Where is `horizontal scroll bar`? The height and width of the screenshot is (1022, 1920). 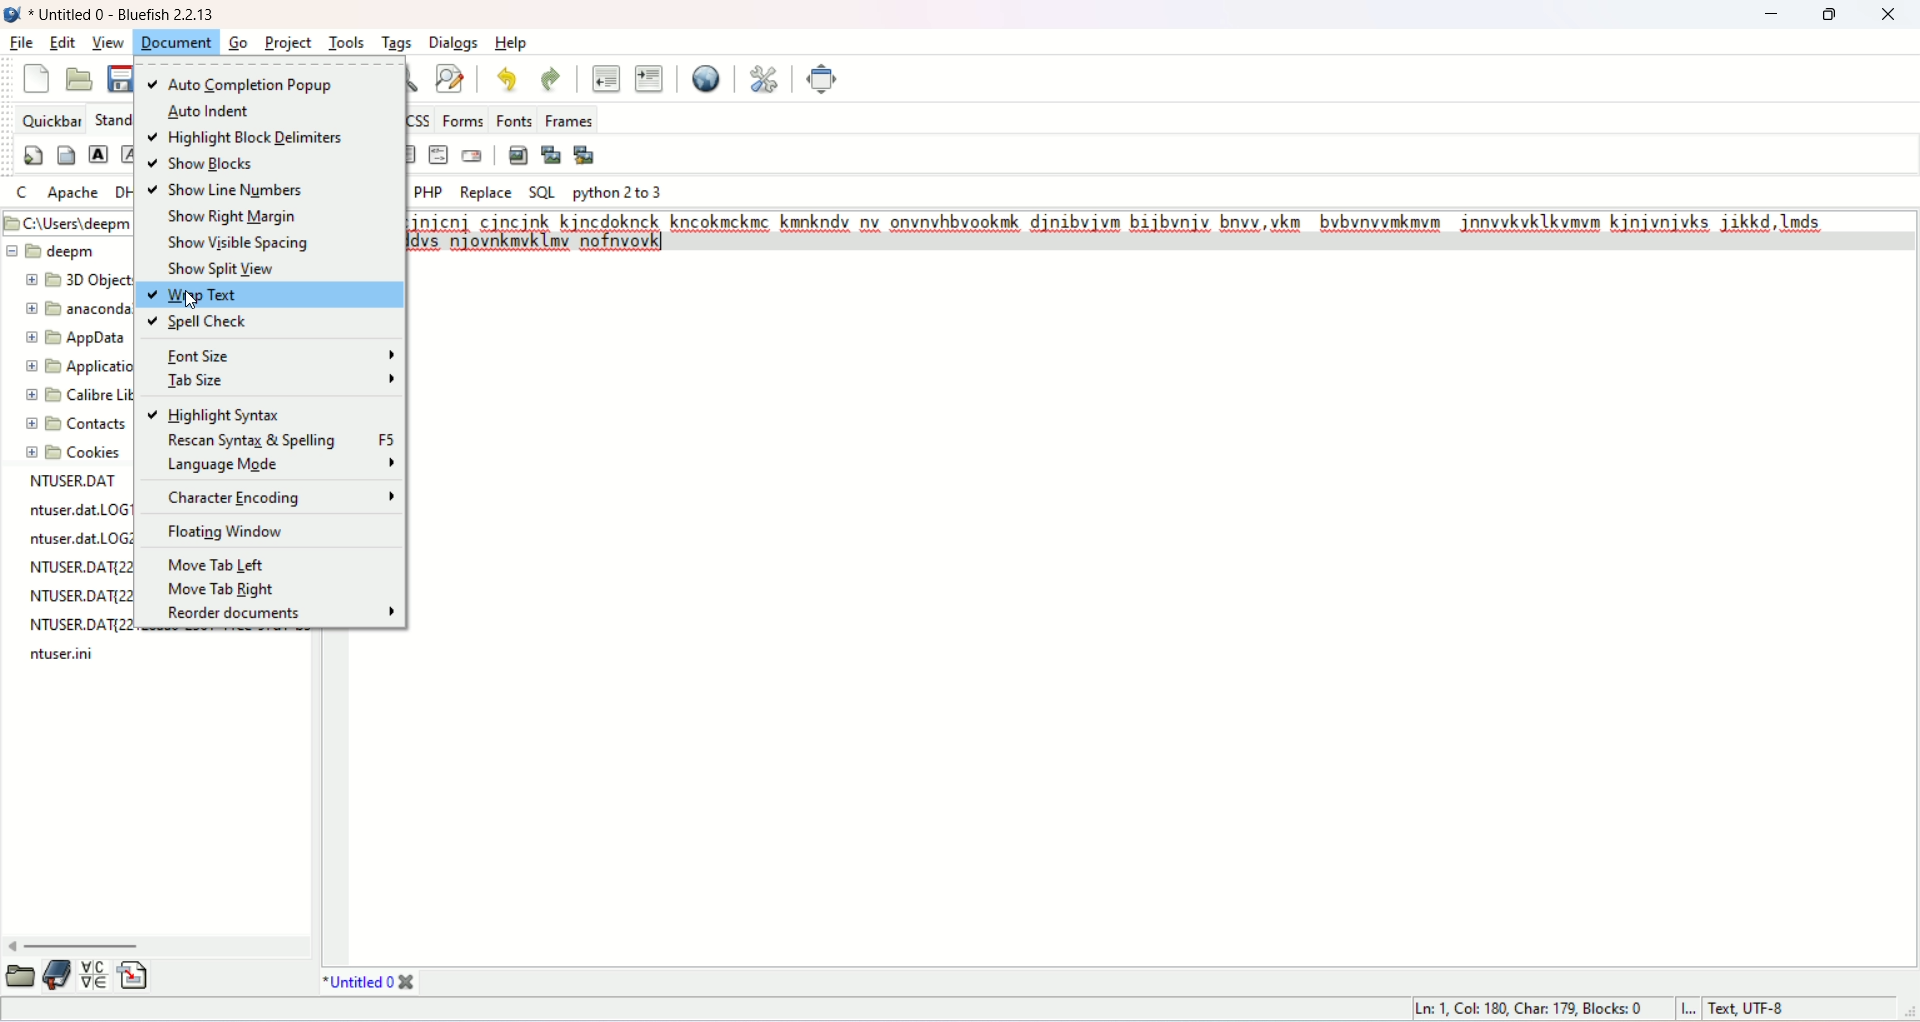
horizontal scroll bar is located at coordinates (157, 945).